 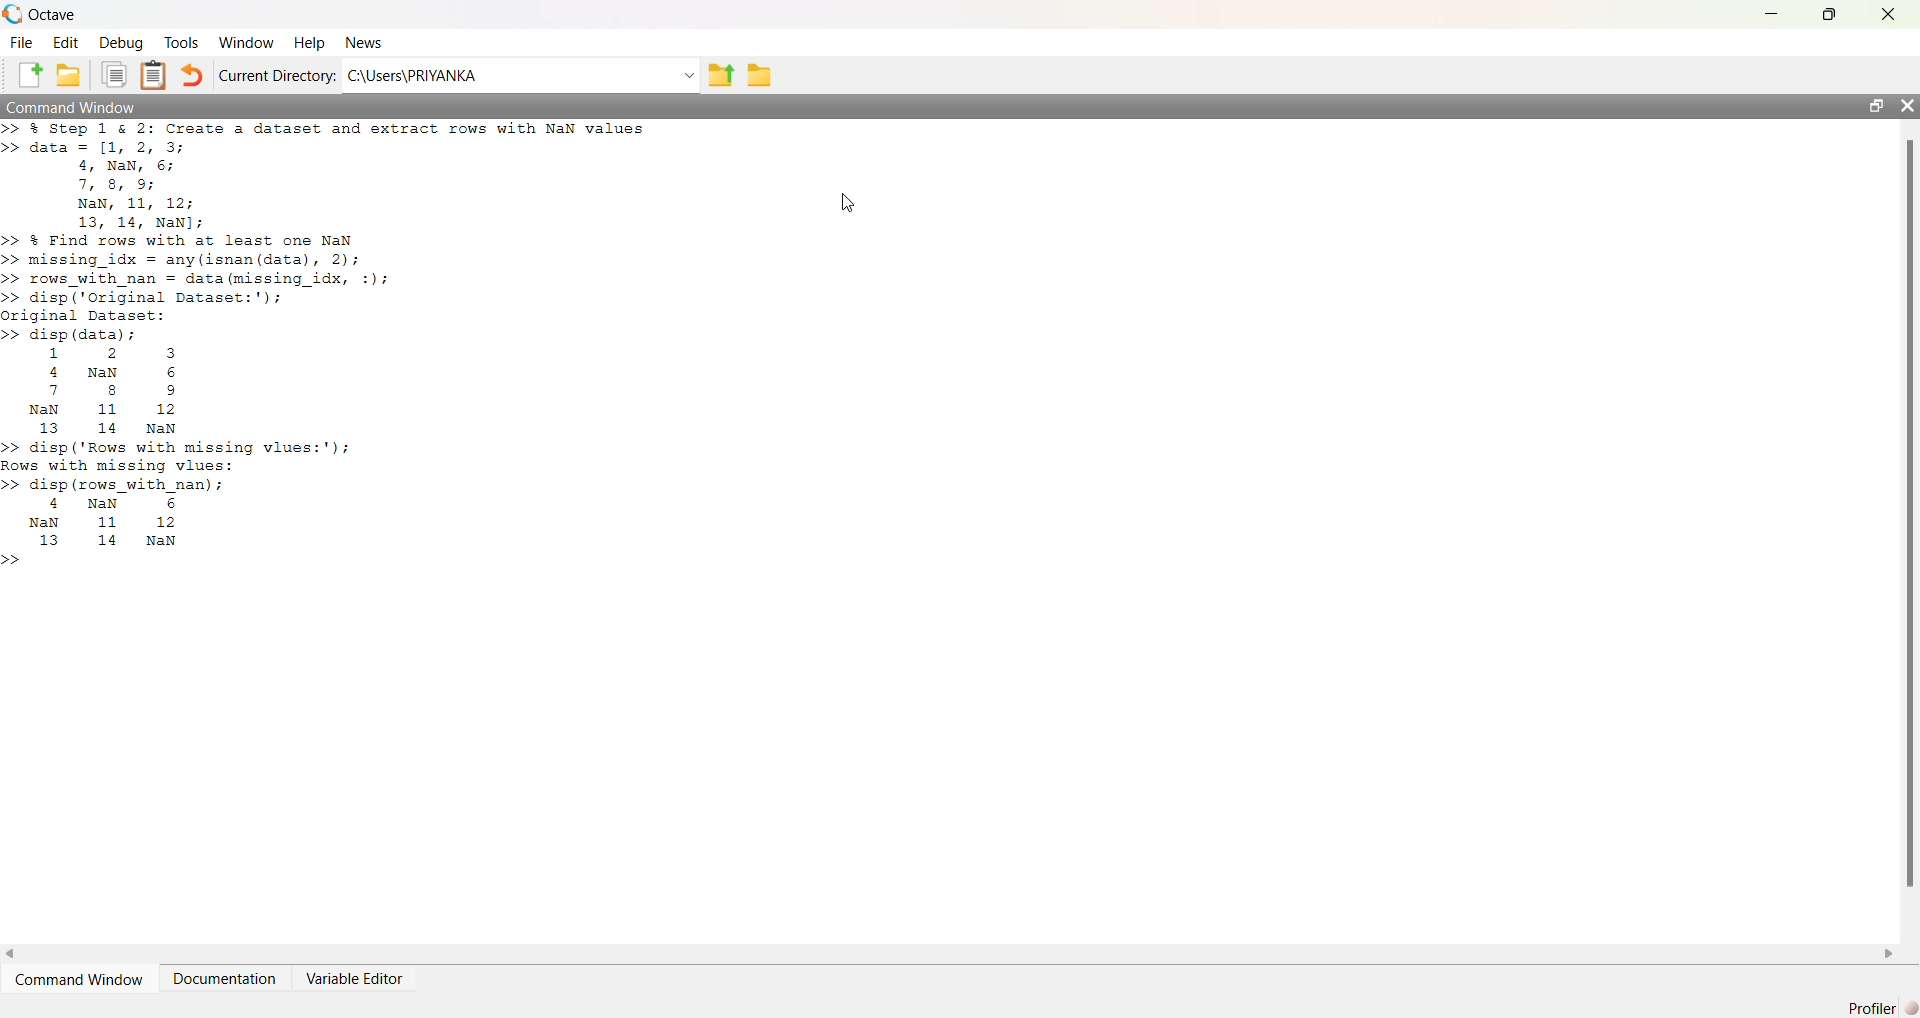 I want to click on New File, so click(x=30, y=75).